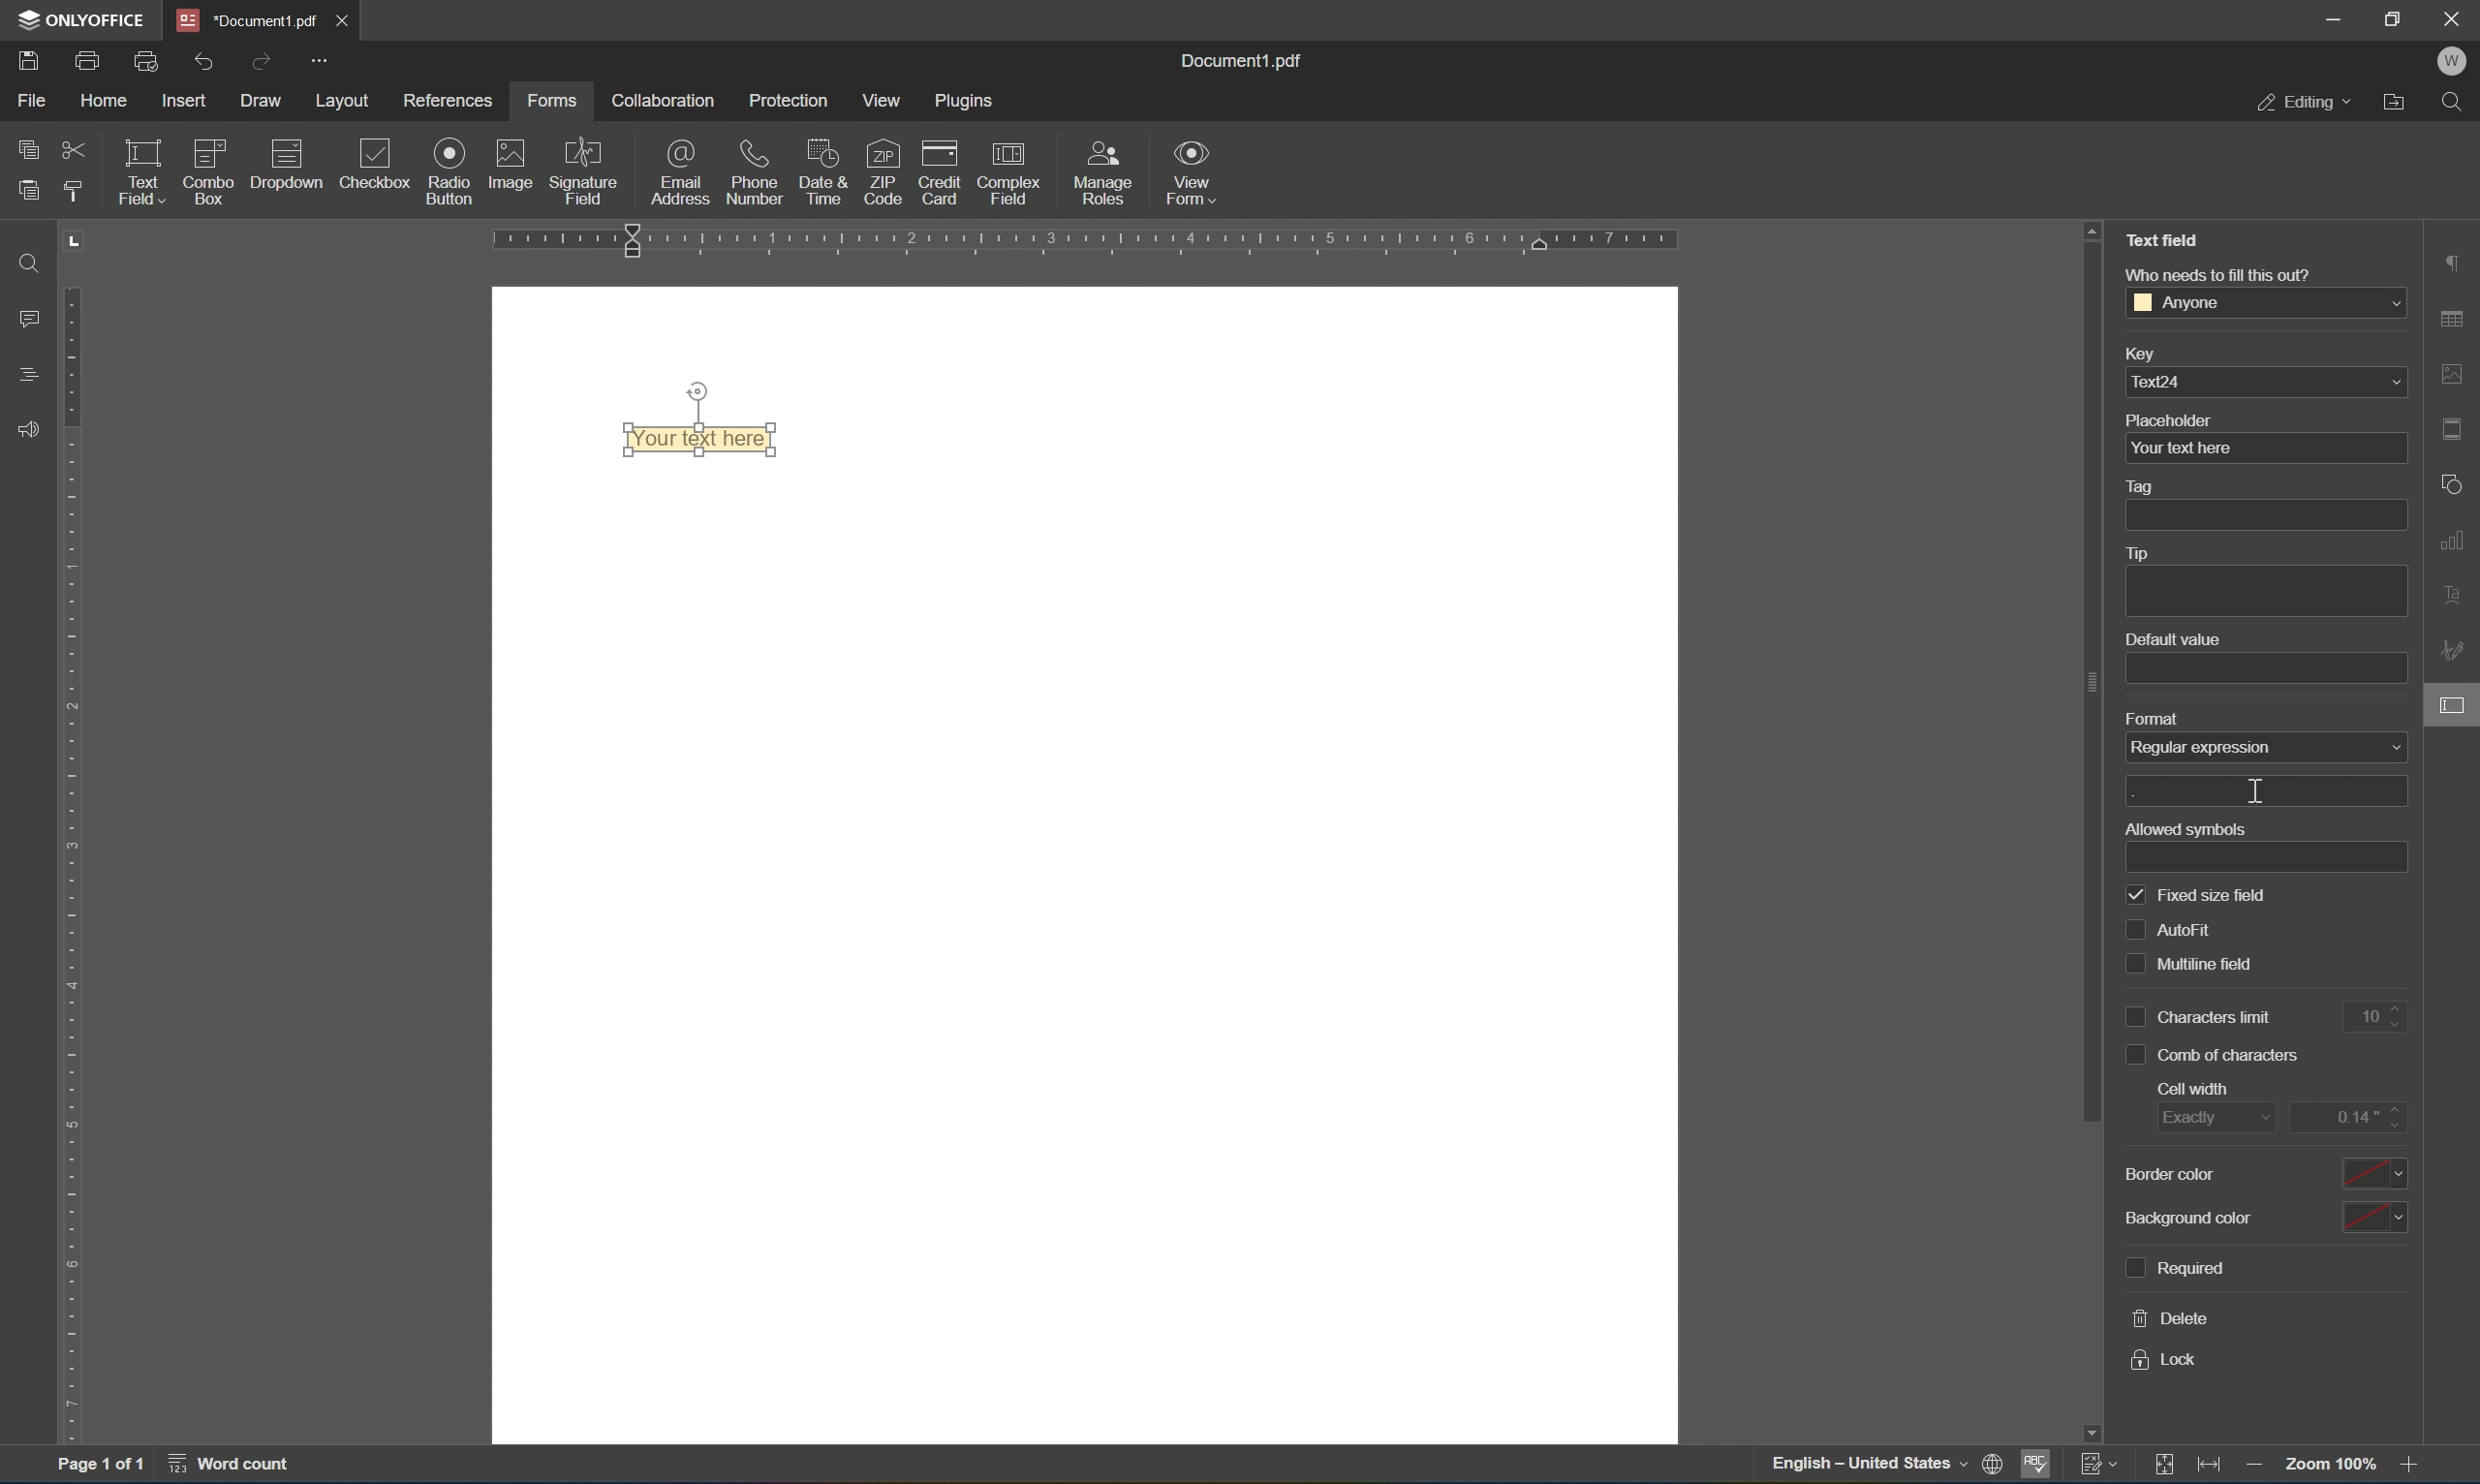 This screenshot has height=1484, width=2480. I want to click on type your text here, so click(699, 438).